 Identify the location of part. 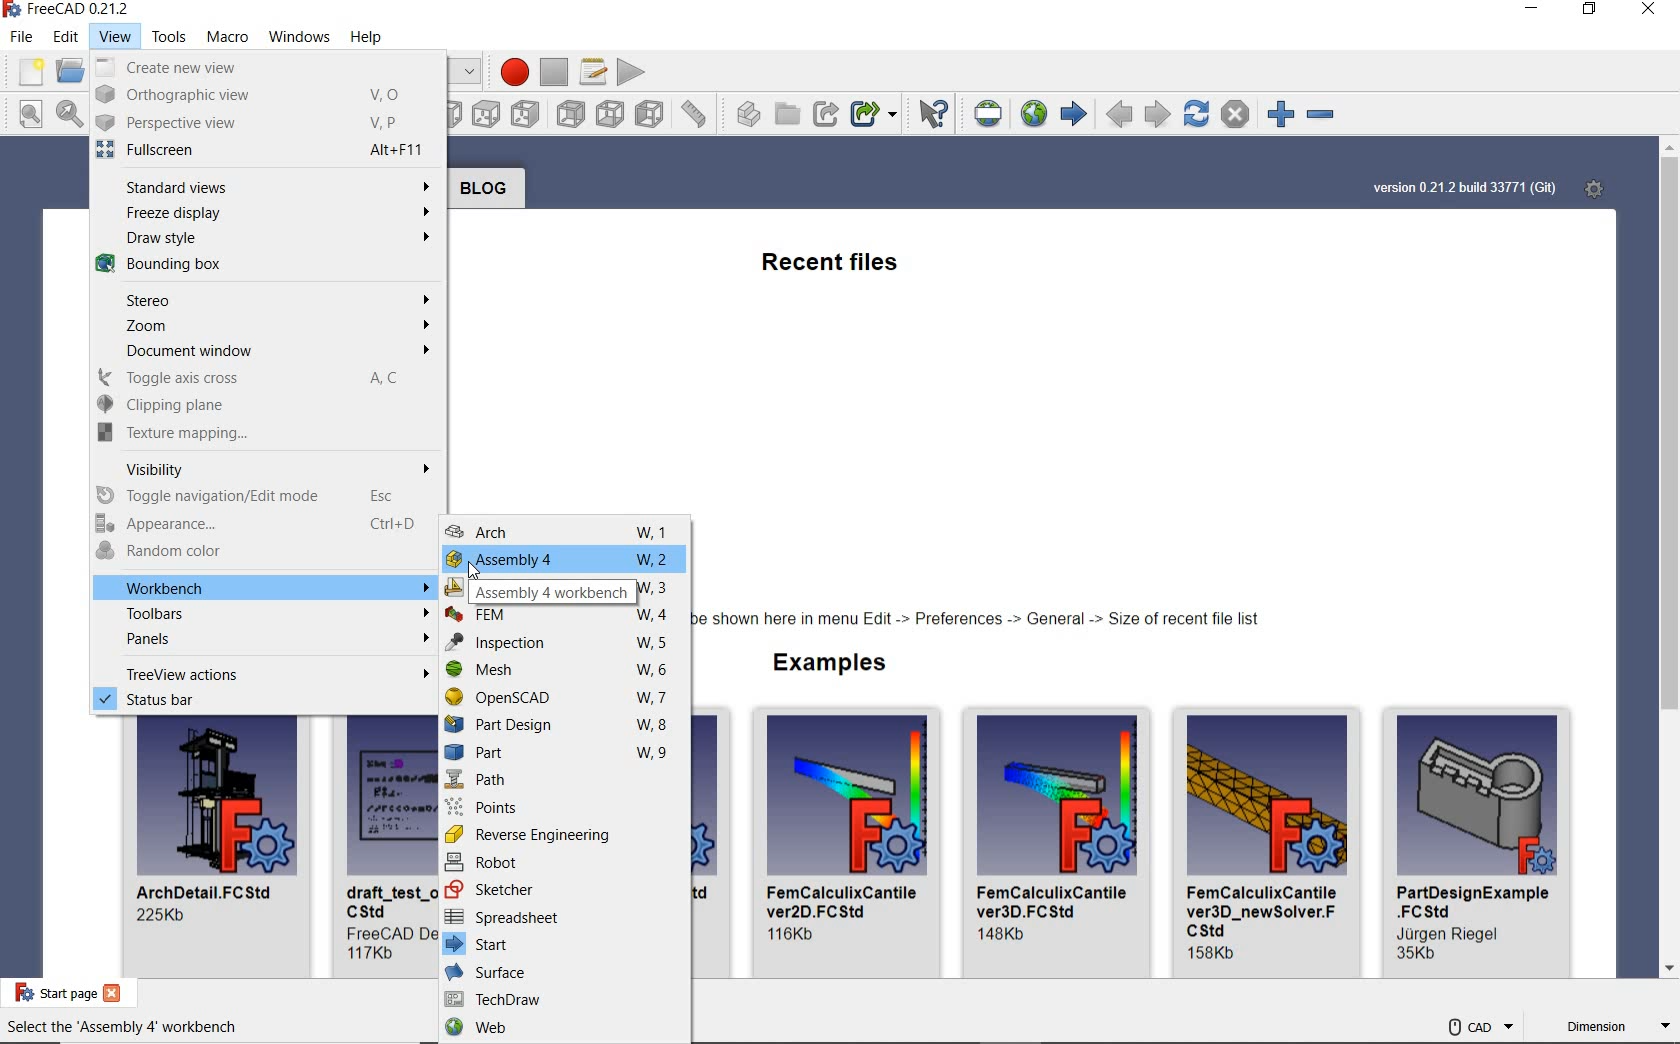
(563, 754).